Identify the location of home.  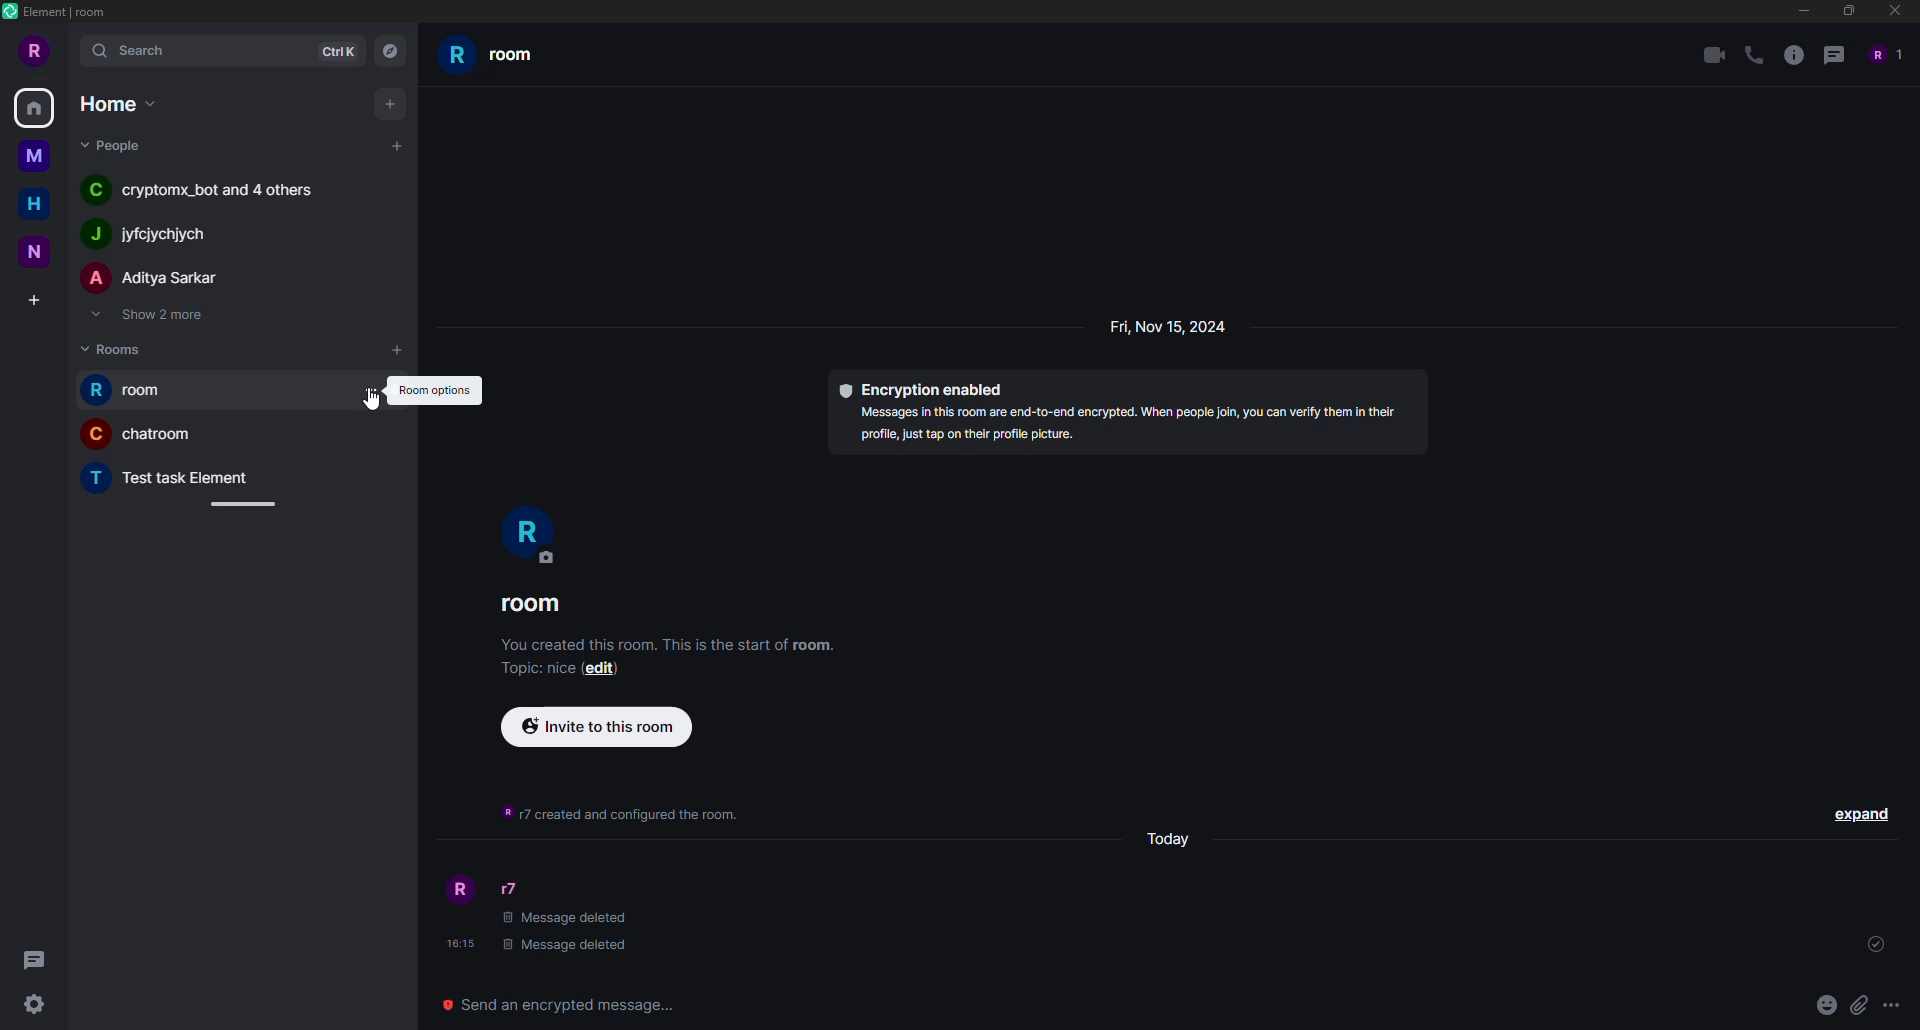
(115, 103).